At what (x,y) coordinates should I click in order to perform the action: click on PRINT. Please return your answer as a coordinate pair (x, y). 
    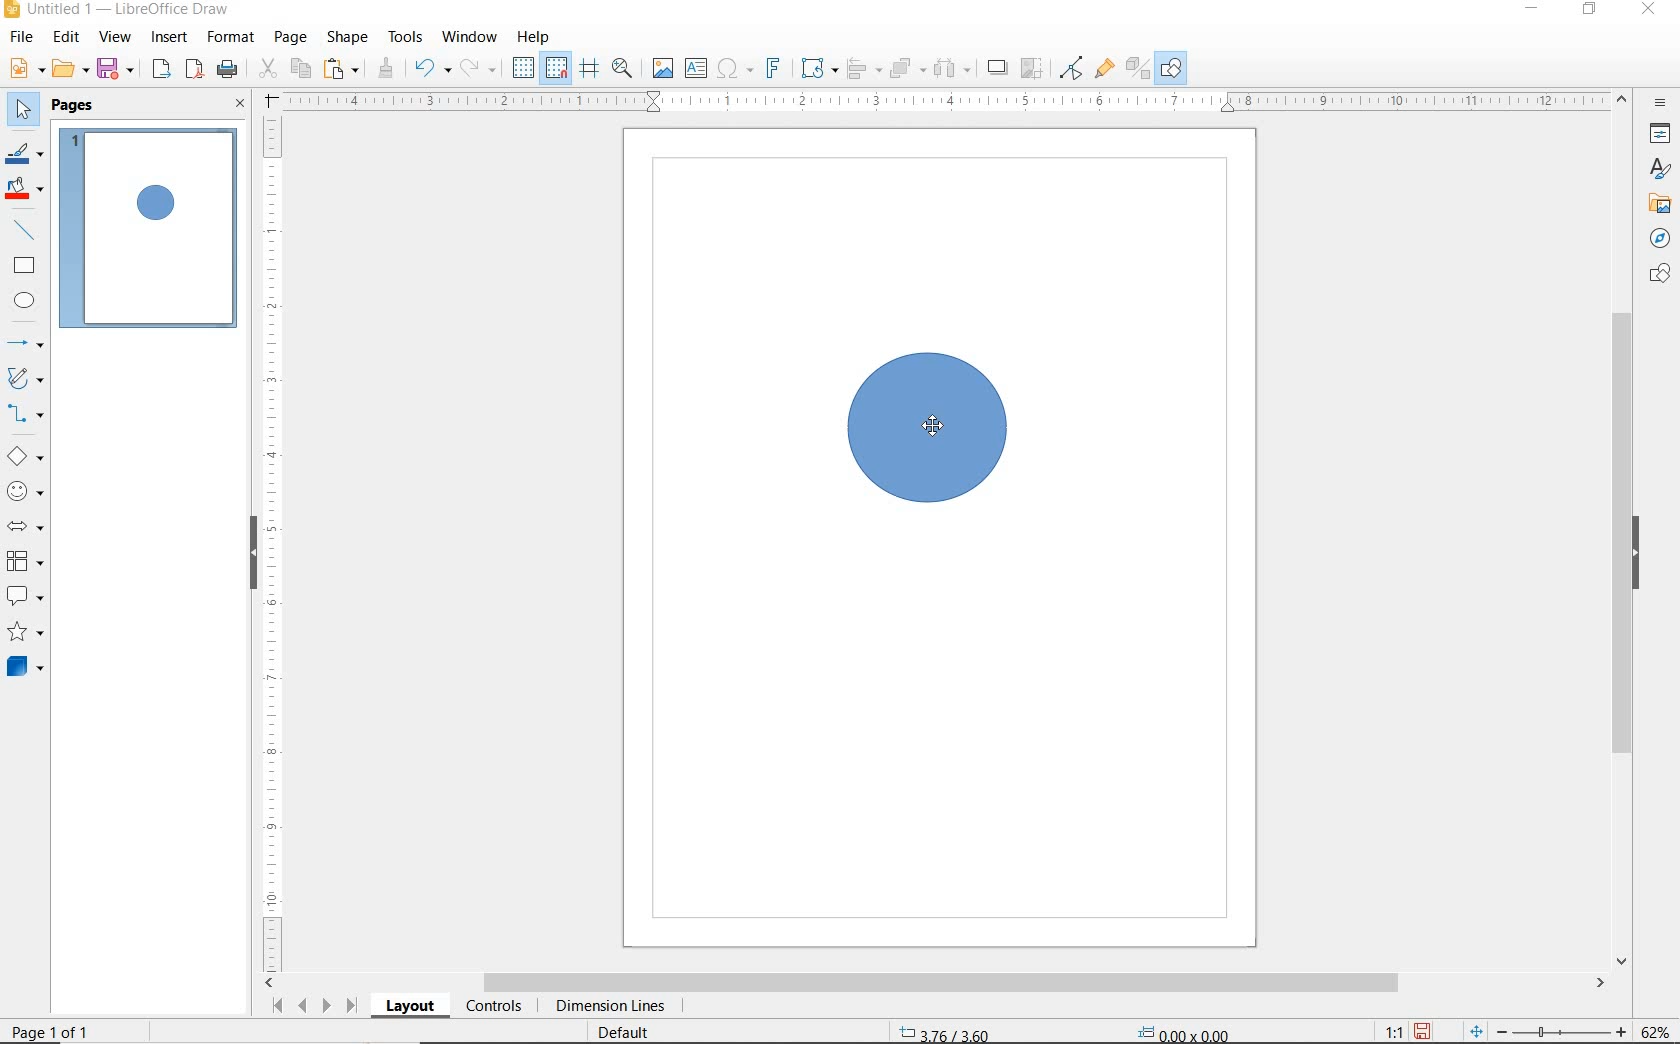
    Looking at the image, I should click on (227, 69).